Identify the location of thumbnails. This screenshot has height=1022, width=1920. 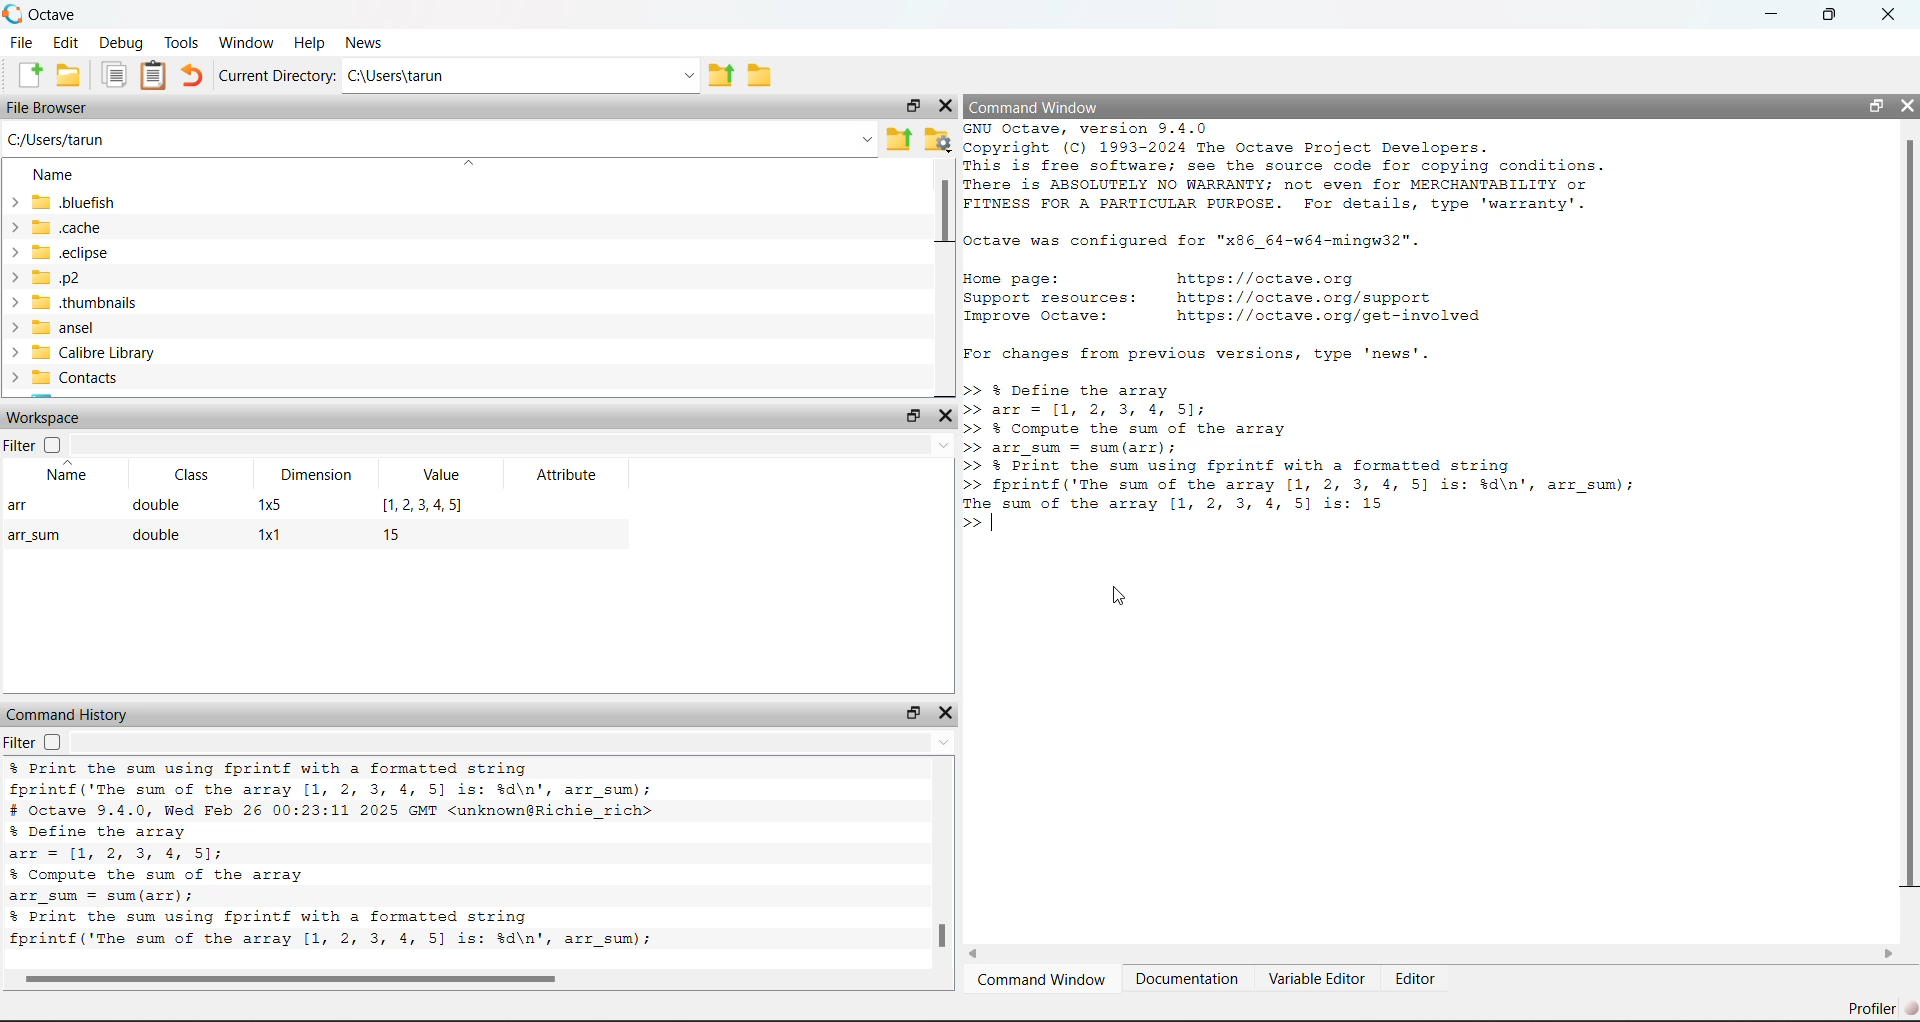
(74, 303).